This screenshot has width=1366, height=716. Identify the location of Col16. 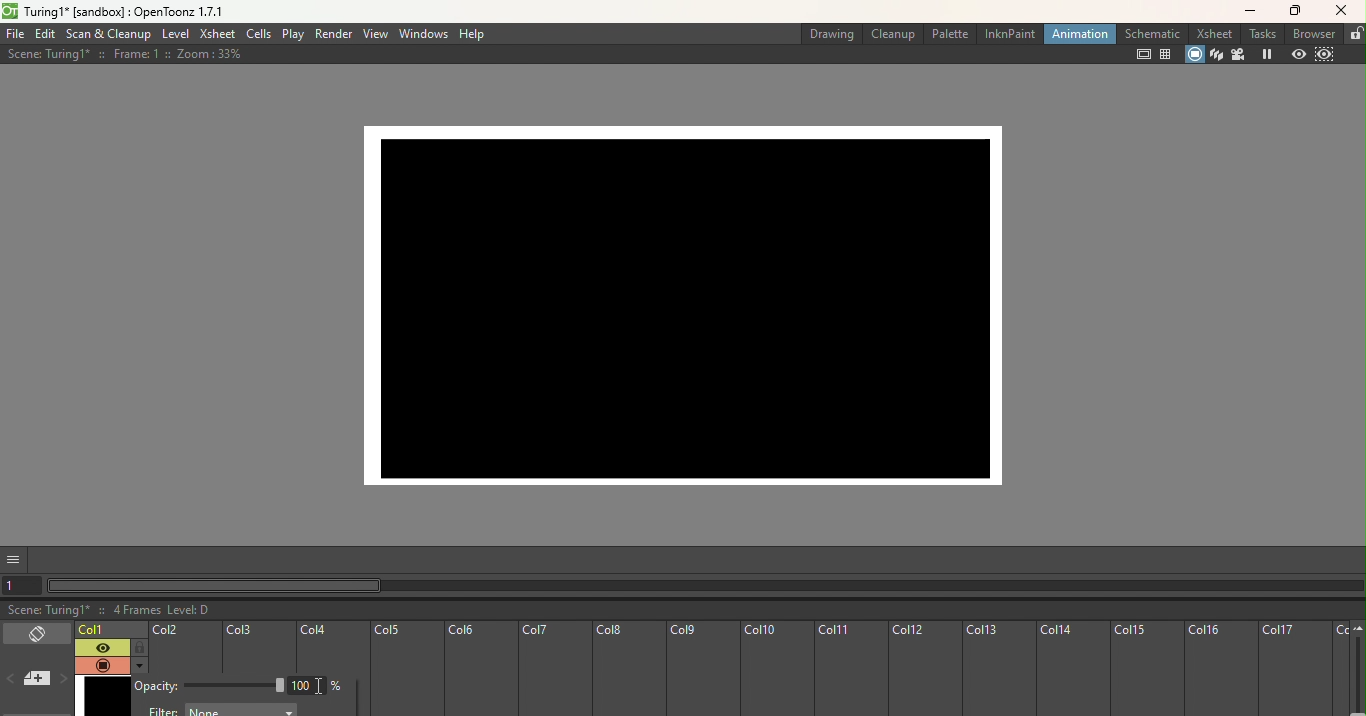
(1221, 669).